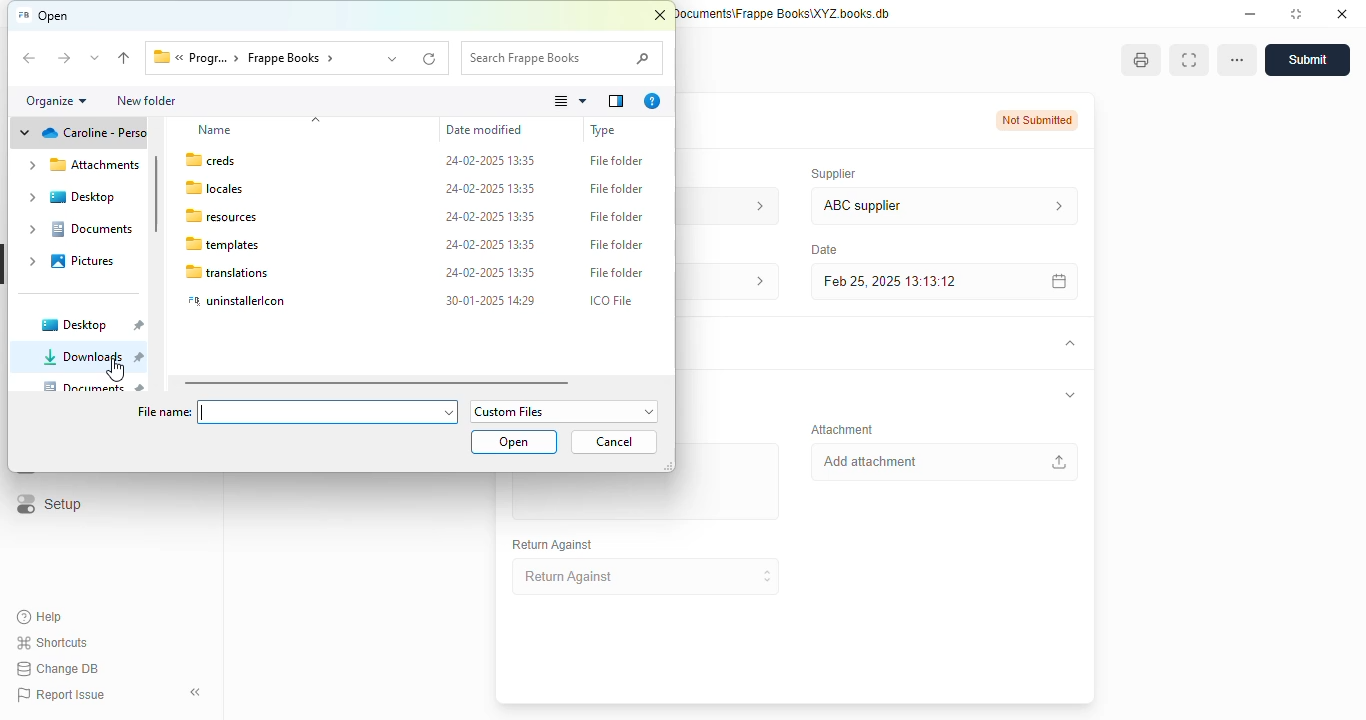 The width and height of the screenshot is (1366, 720). What do you see at coordinates (618, 160) in the screenshot?
I see `File folder` at bounding box center [618, 160].